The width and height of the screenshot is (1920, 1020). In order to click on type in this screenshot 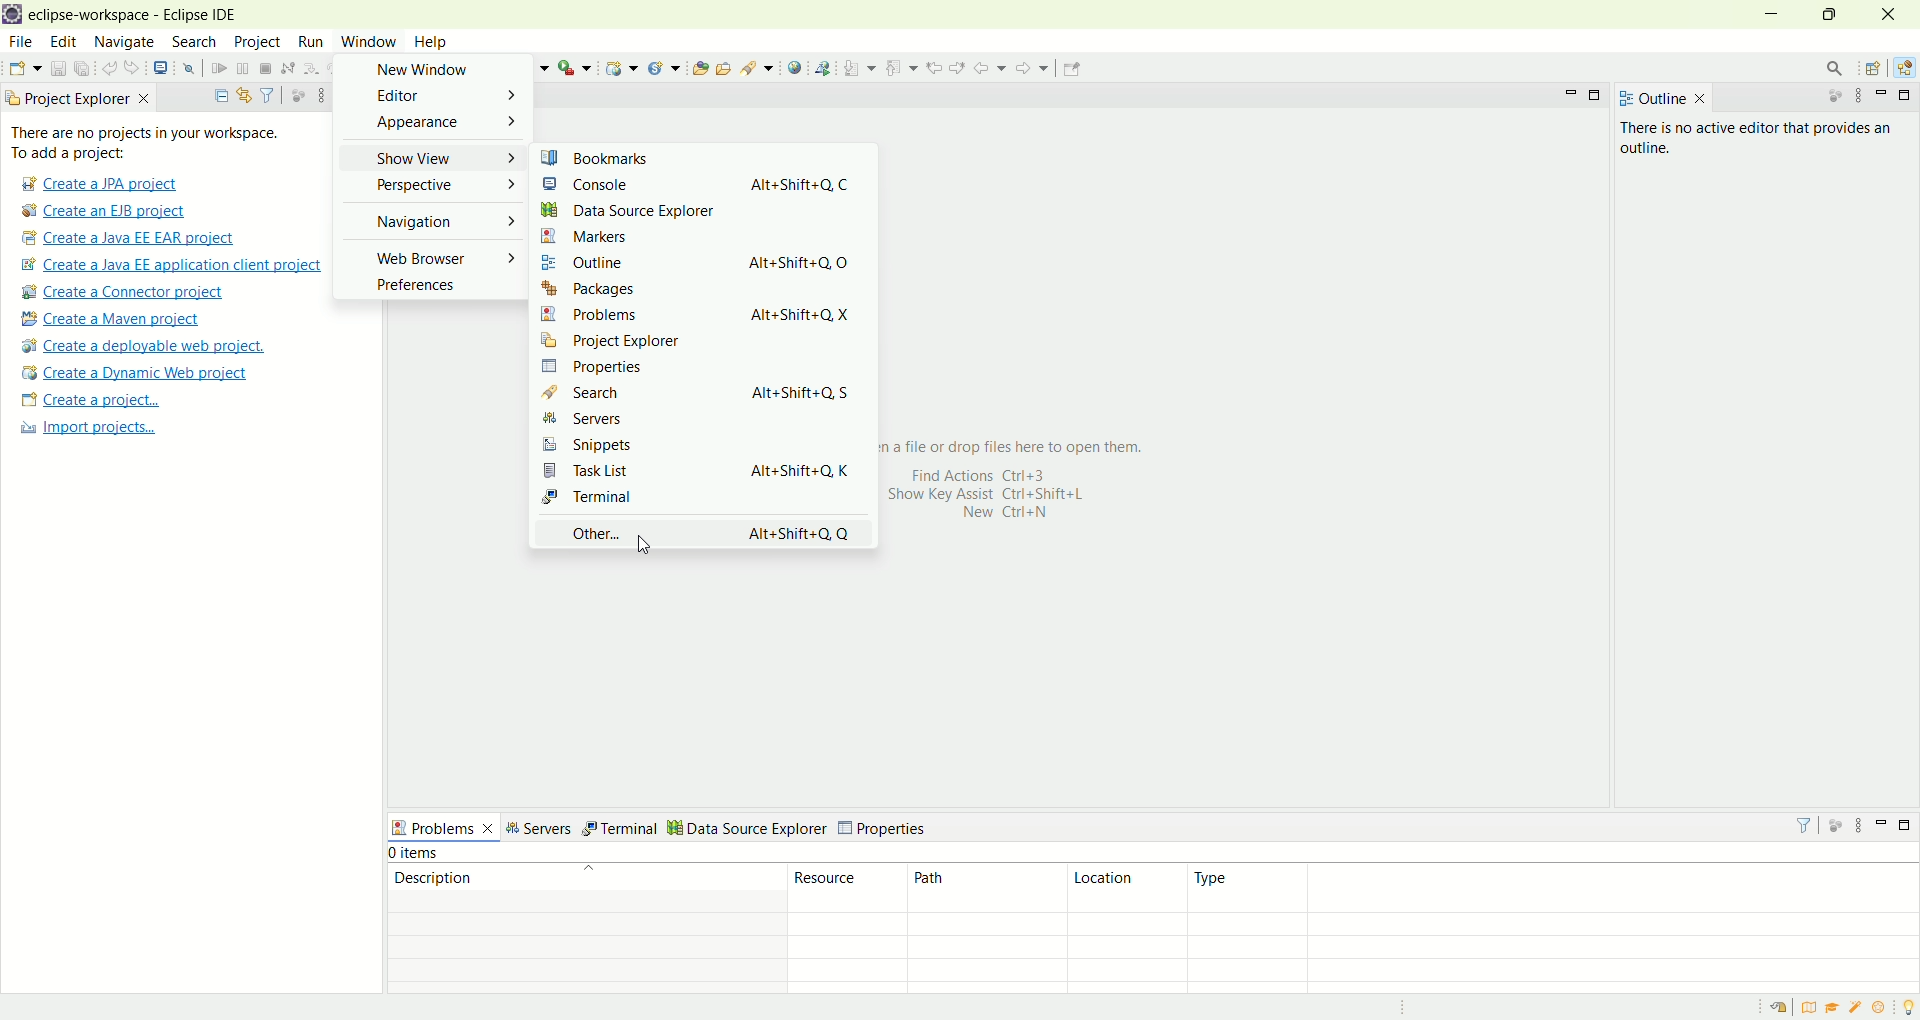, I will do `click(1247, 889)`.